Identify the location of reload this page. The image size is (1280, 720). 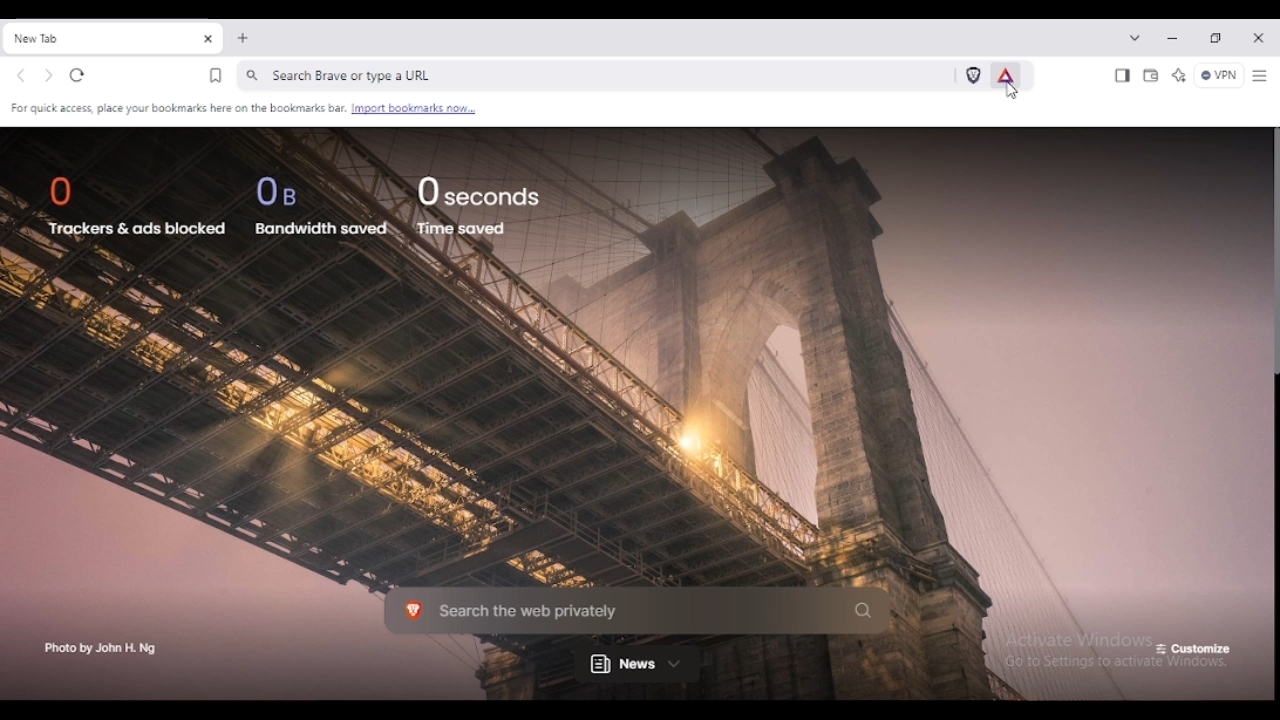
(77, 76).